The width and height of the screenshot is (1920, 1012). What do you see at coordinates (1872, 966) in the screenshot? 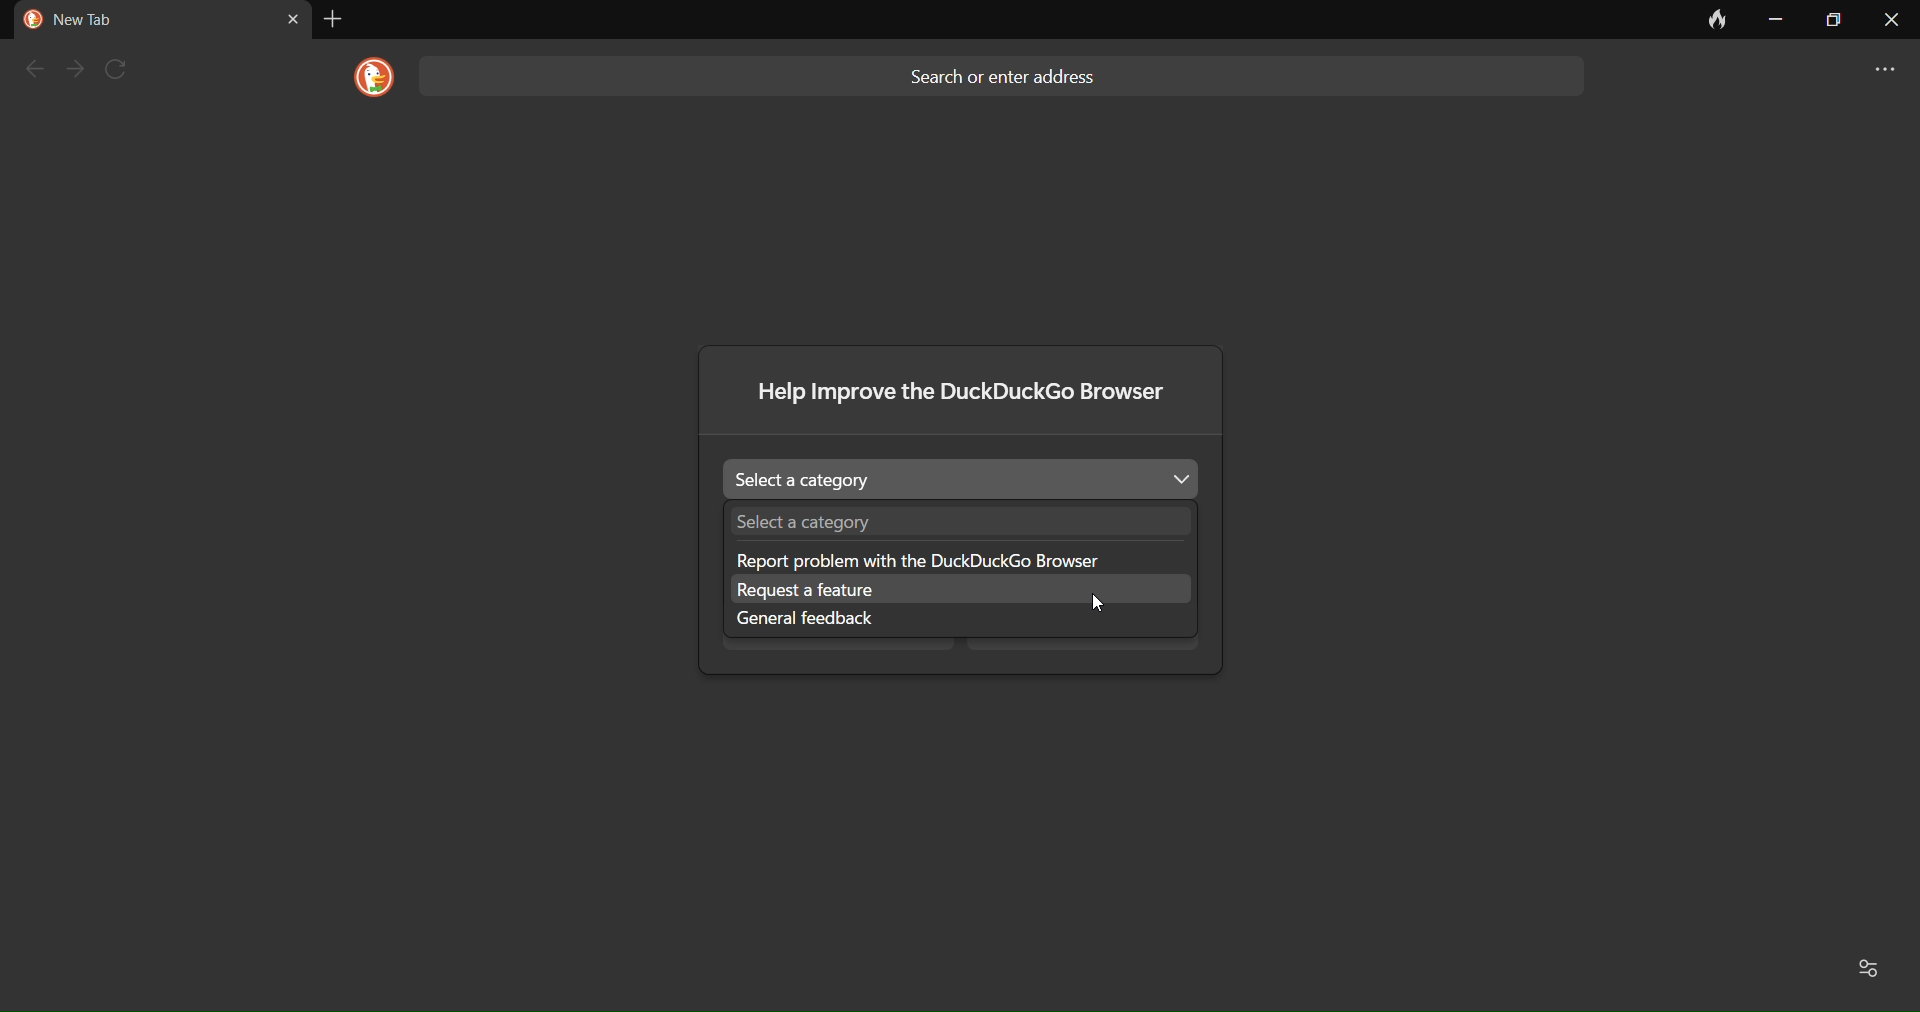
I see `Favorites and recent activity` at bounding box center [1872, 966].